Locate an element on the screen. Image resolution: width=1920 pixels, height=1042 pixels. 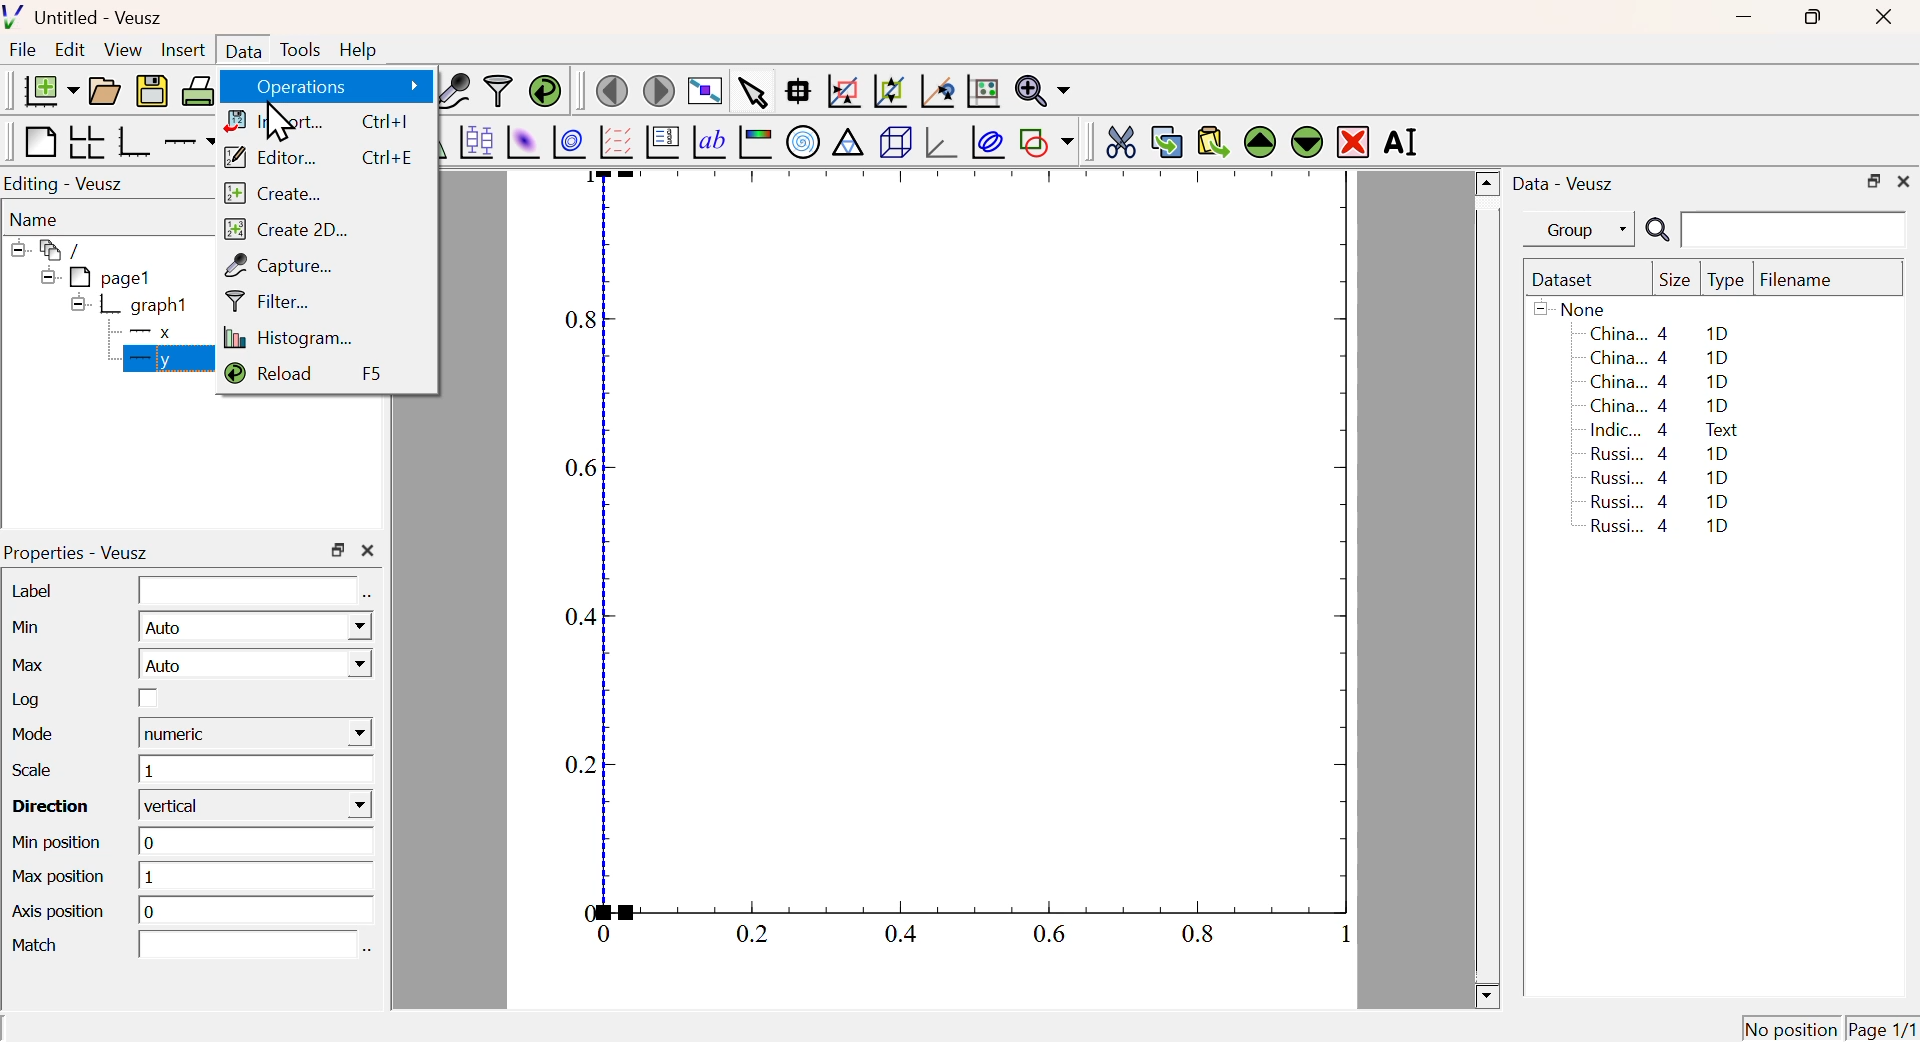
Max position is located at coordinates (61, 878).